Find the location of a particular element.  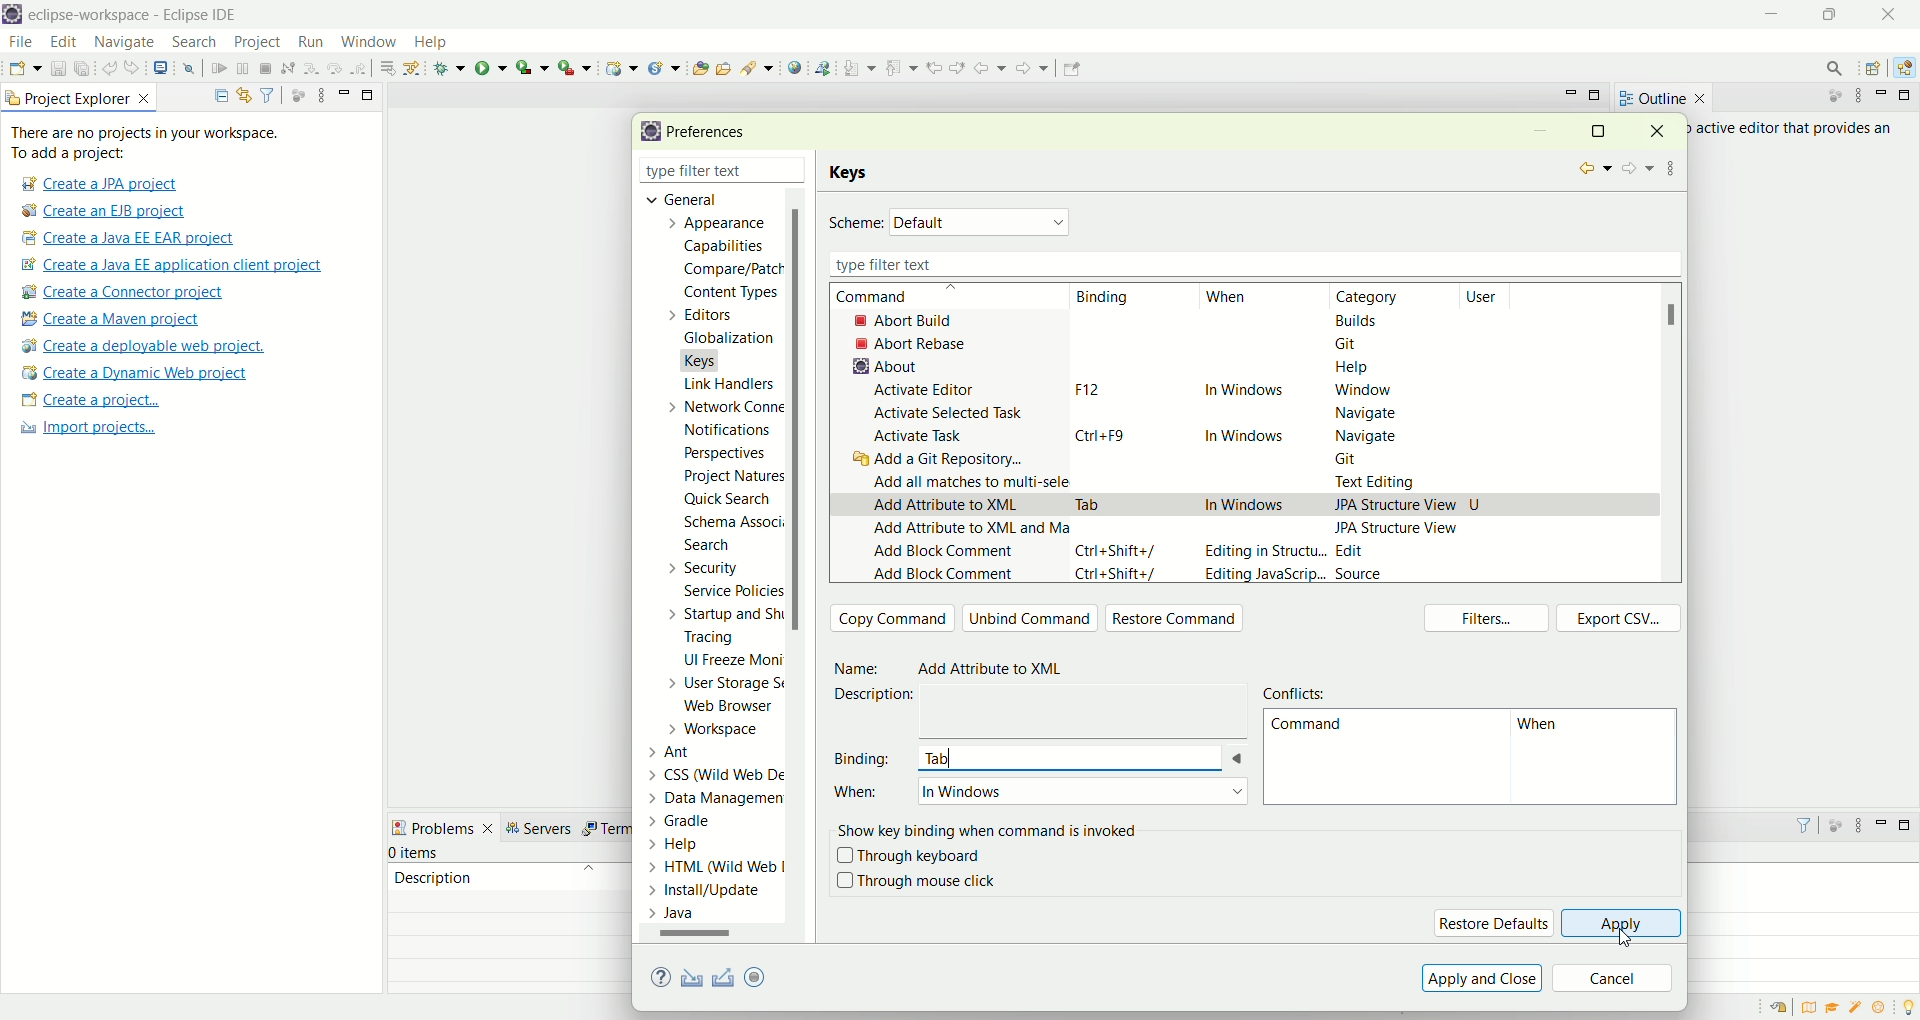

navigate is located at coordinates (1361, 414).